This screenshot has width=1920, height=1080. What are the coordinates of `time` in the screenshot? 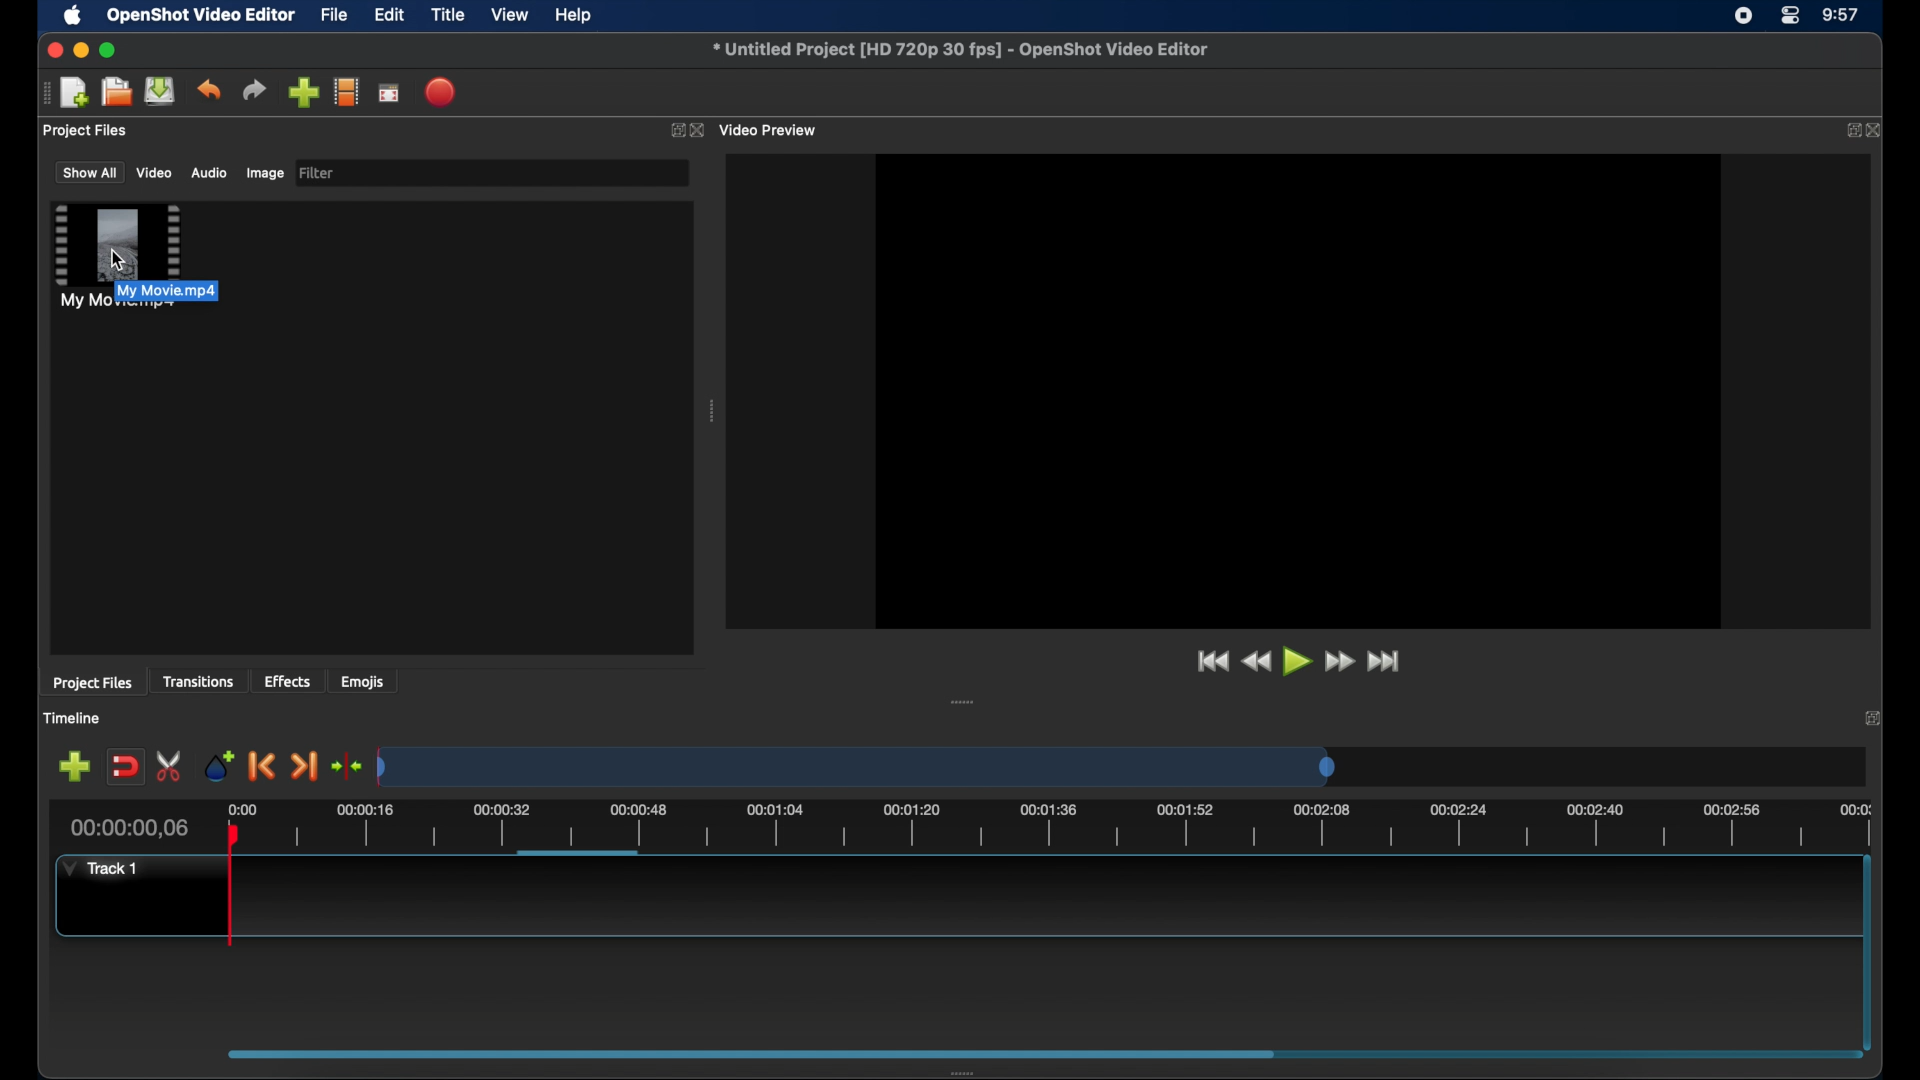 It's located at (1842, 16).